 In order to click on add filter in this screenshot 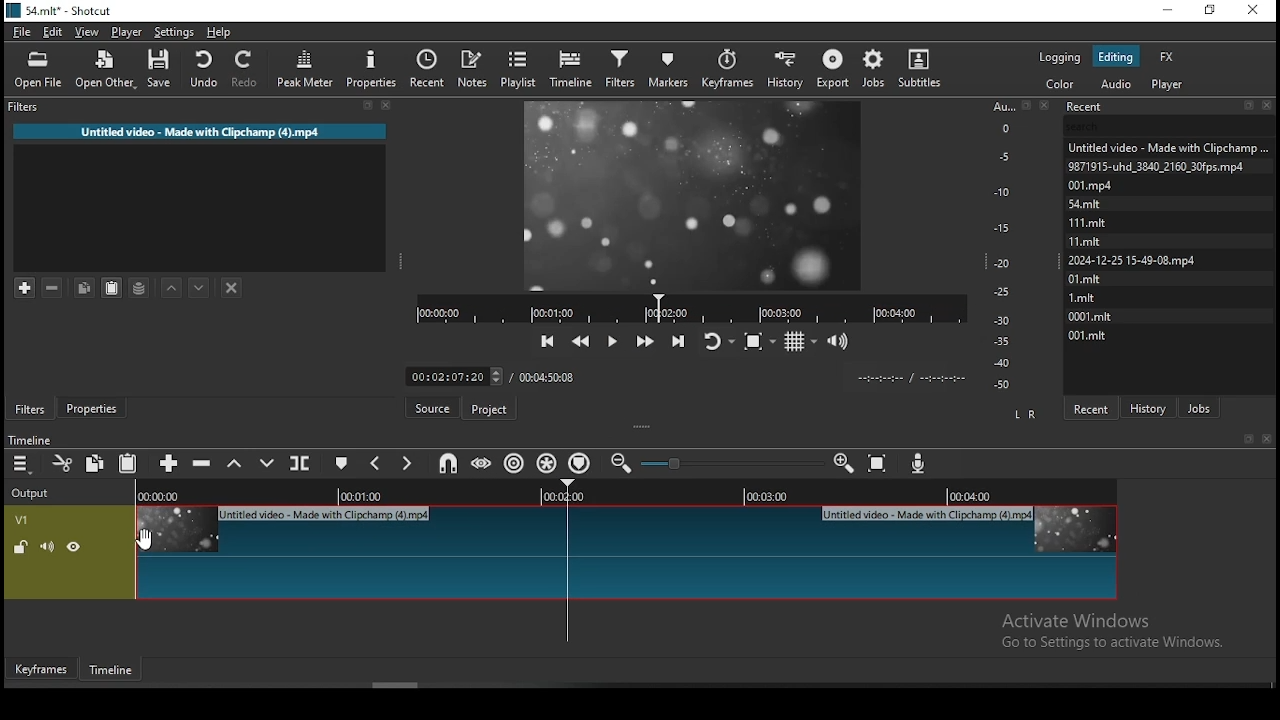, I will do `click(25, 285)`.